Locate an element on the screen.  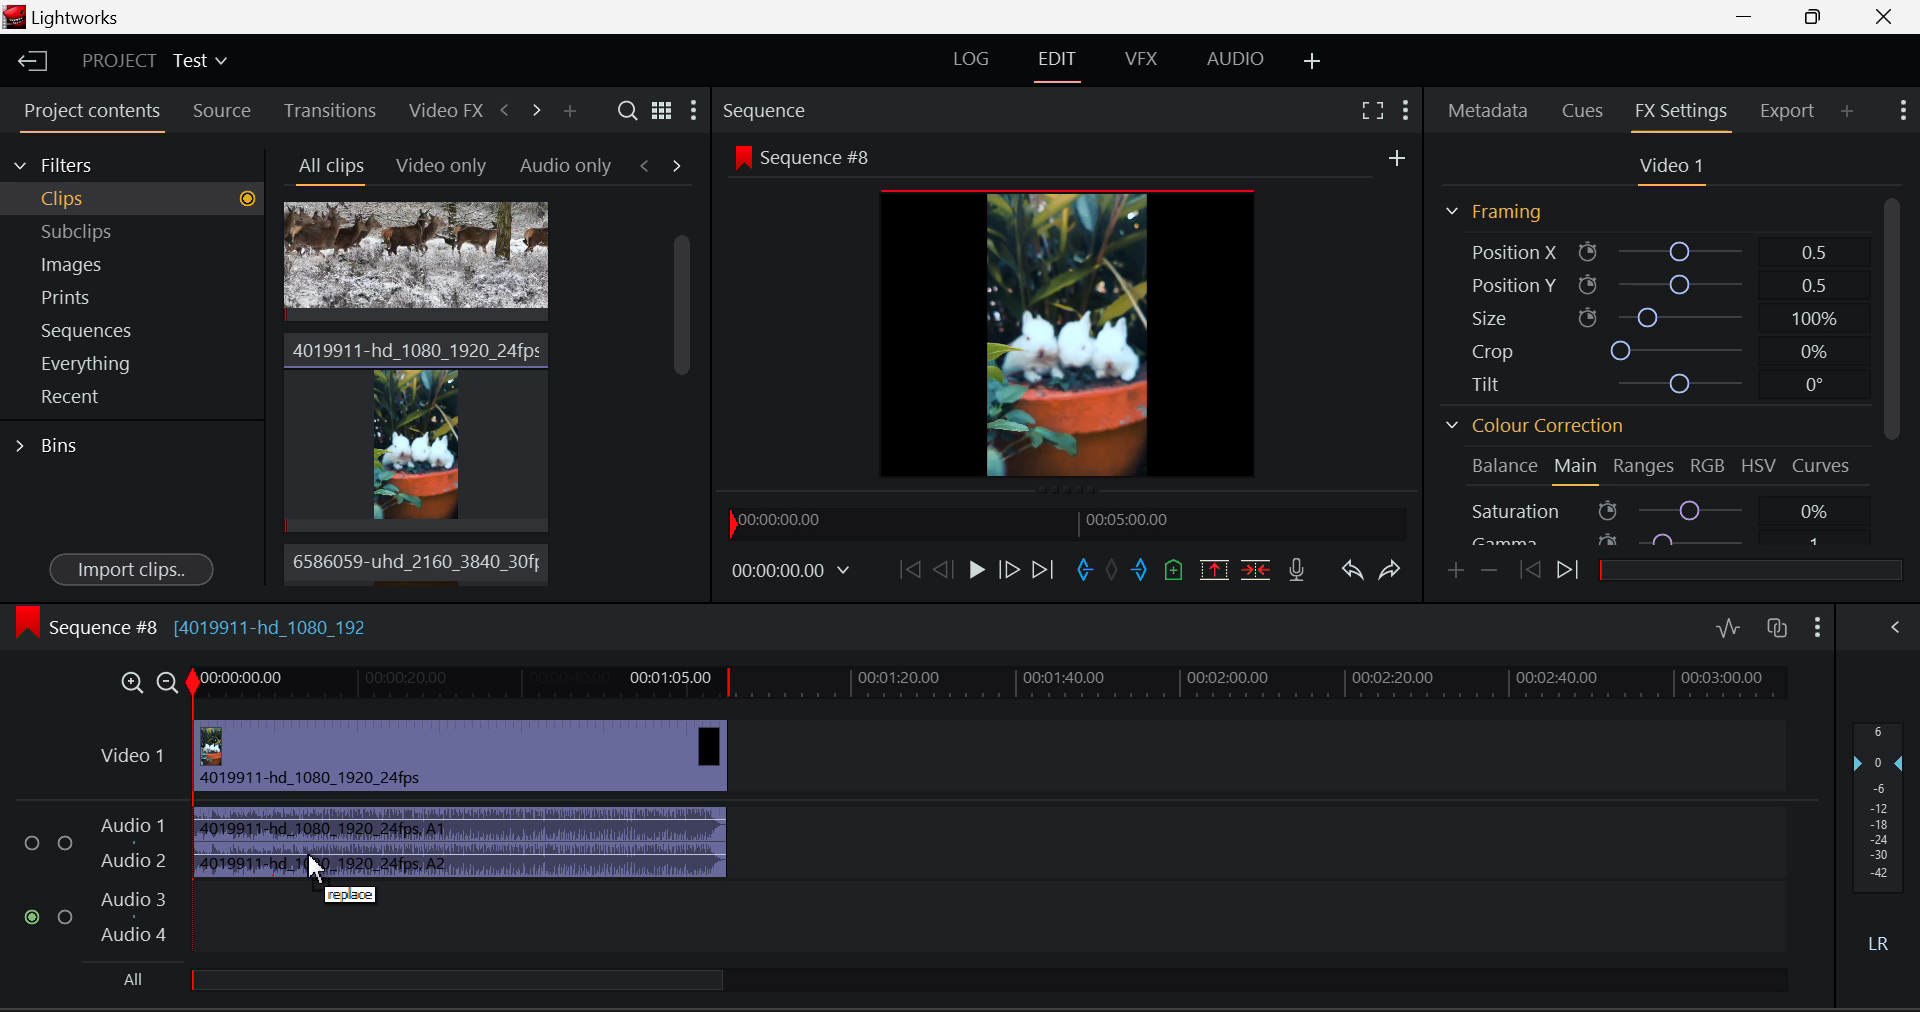
Framing is located at coordinates (1495, 211).